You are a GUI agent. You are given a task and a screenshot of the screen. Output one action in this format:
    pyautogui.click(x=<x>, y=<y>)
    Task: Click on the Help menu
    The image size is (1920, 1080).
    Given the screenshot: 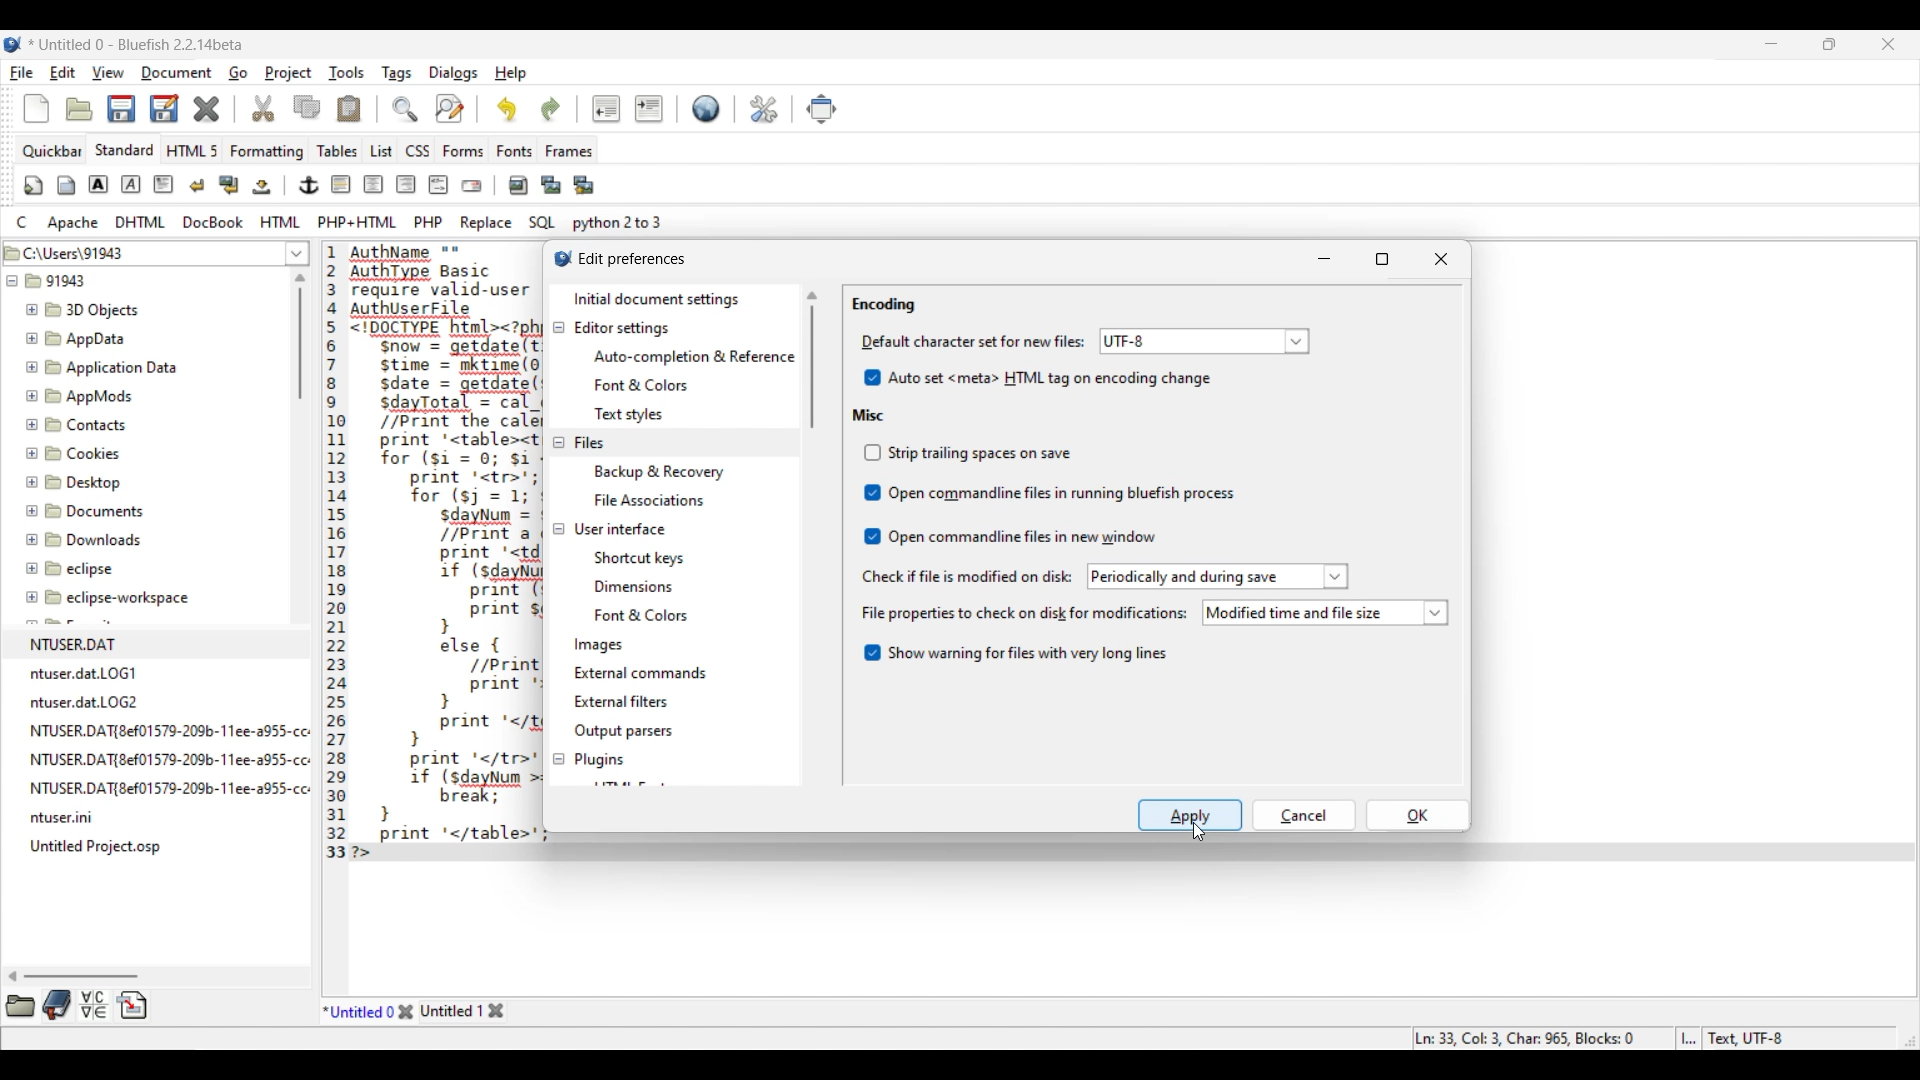 What is the action you would take?
    pyautogui.click(x=511, y=74)
    